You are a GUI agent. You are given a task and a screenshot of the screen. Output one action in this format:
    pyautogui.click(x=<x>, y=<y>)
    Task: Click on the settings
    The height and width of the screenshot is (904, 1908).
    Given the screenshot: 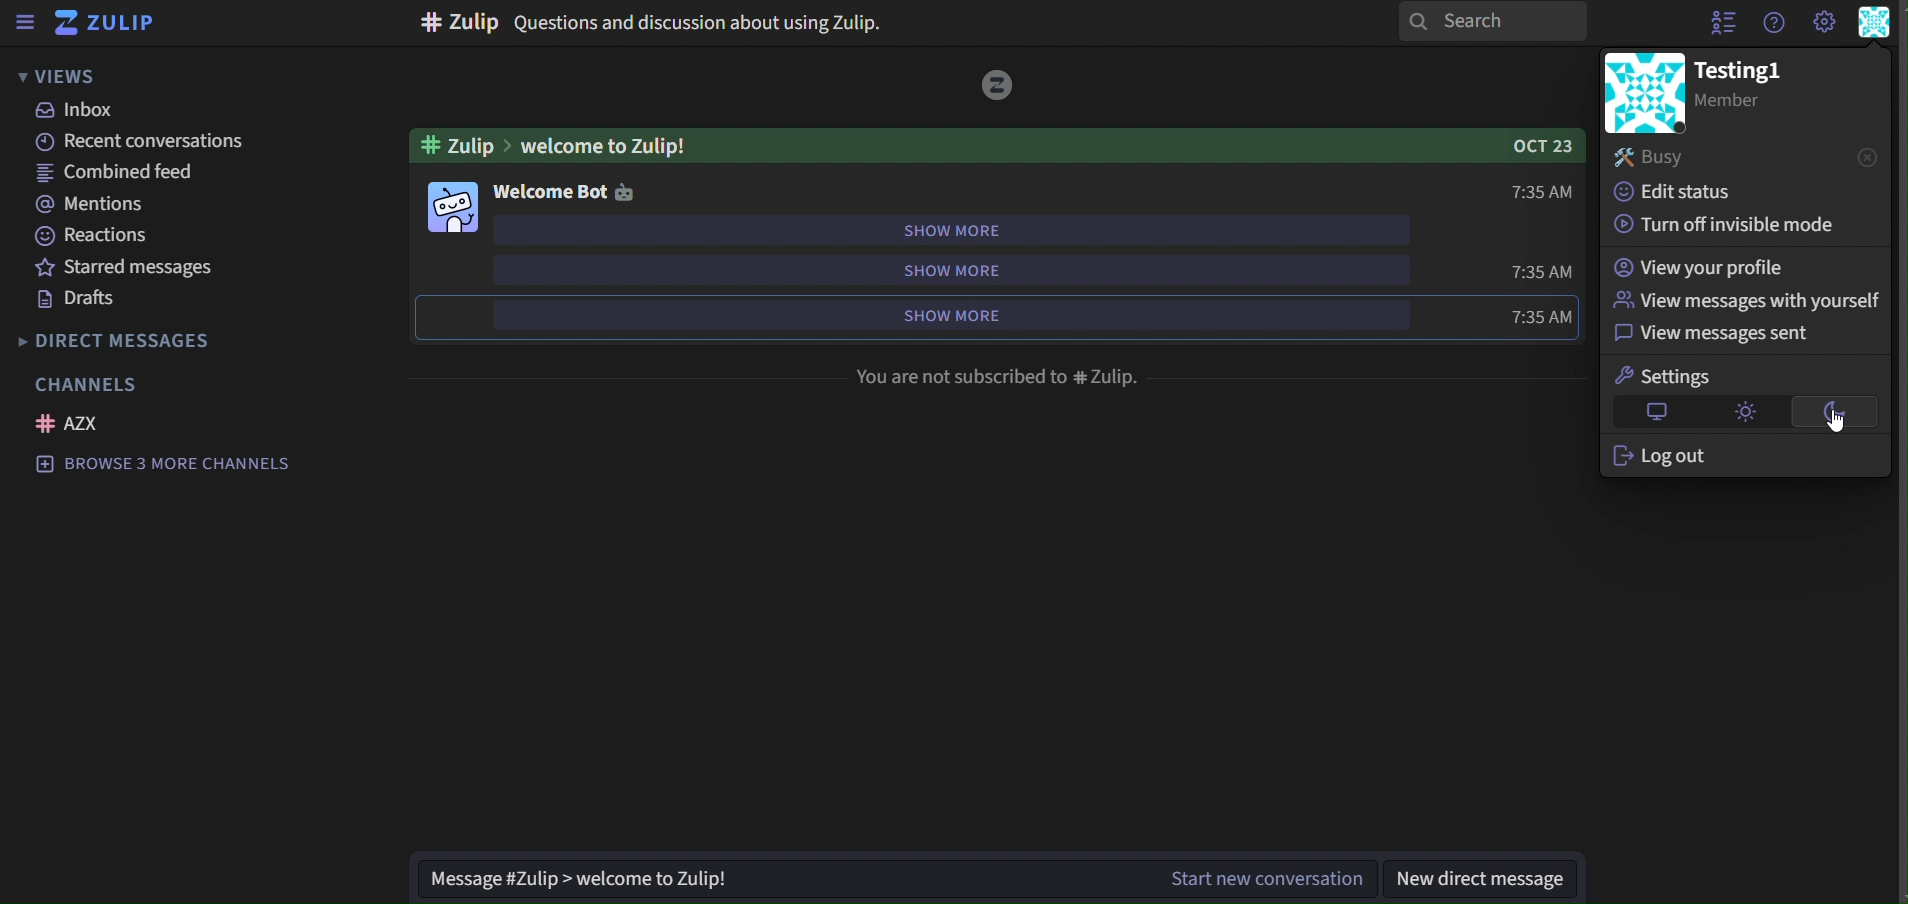 What is the action you would take?
    pyautogui.click(x=1668, y=376)
    